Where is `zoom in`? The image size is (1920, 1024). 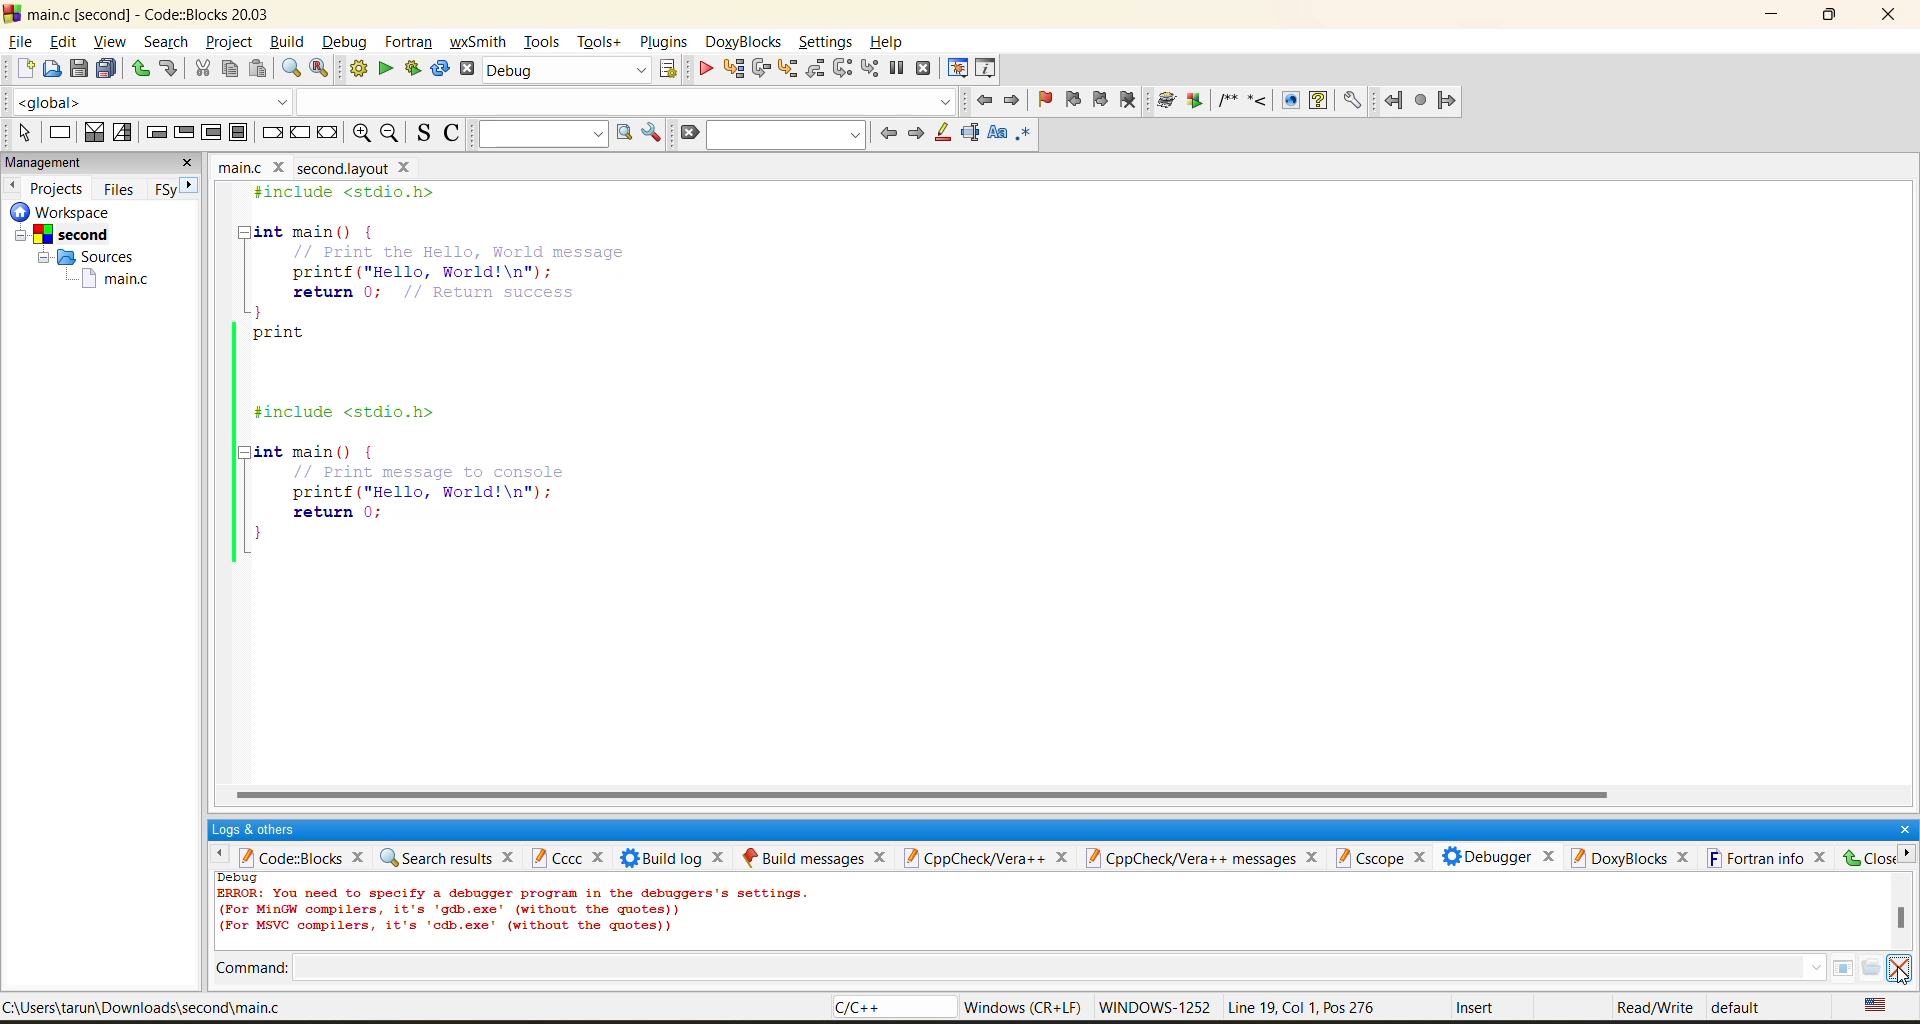 zoom in is located at coordinates (365, 134).